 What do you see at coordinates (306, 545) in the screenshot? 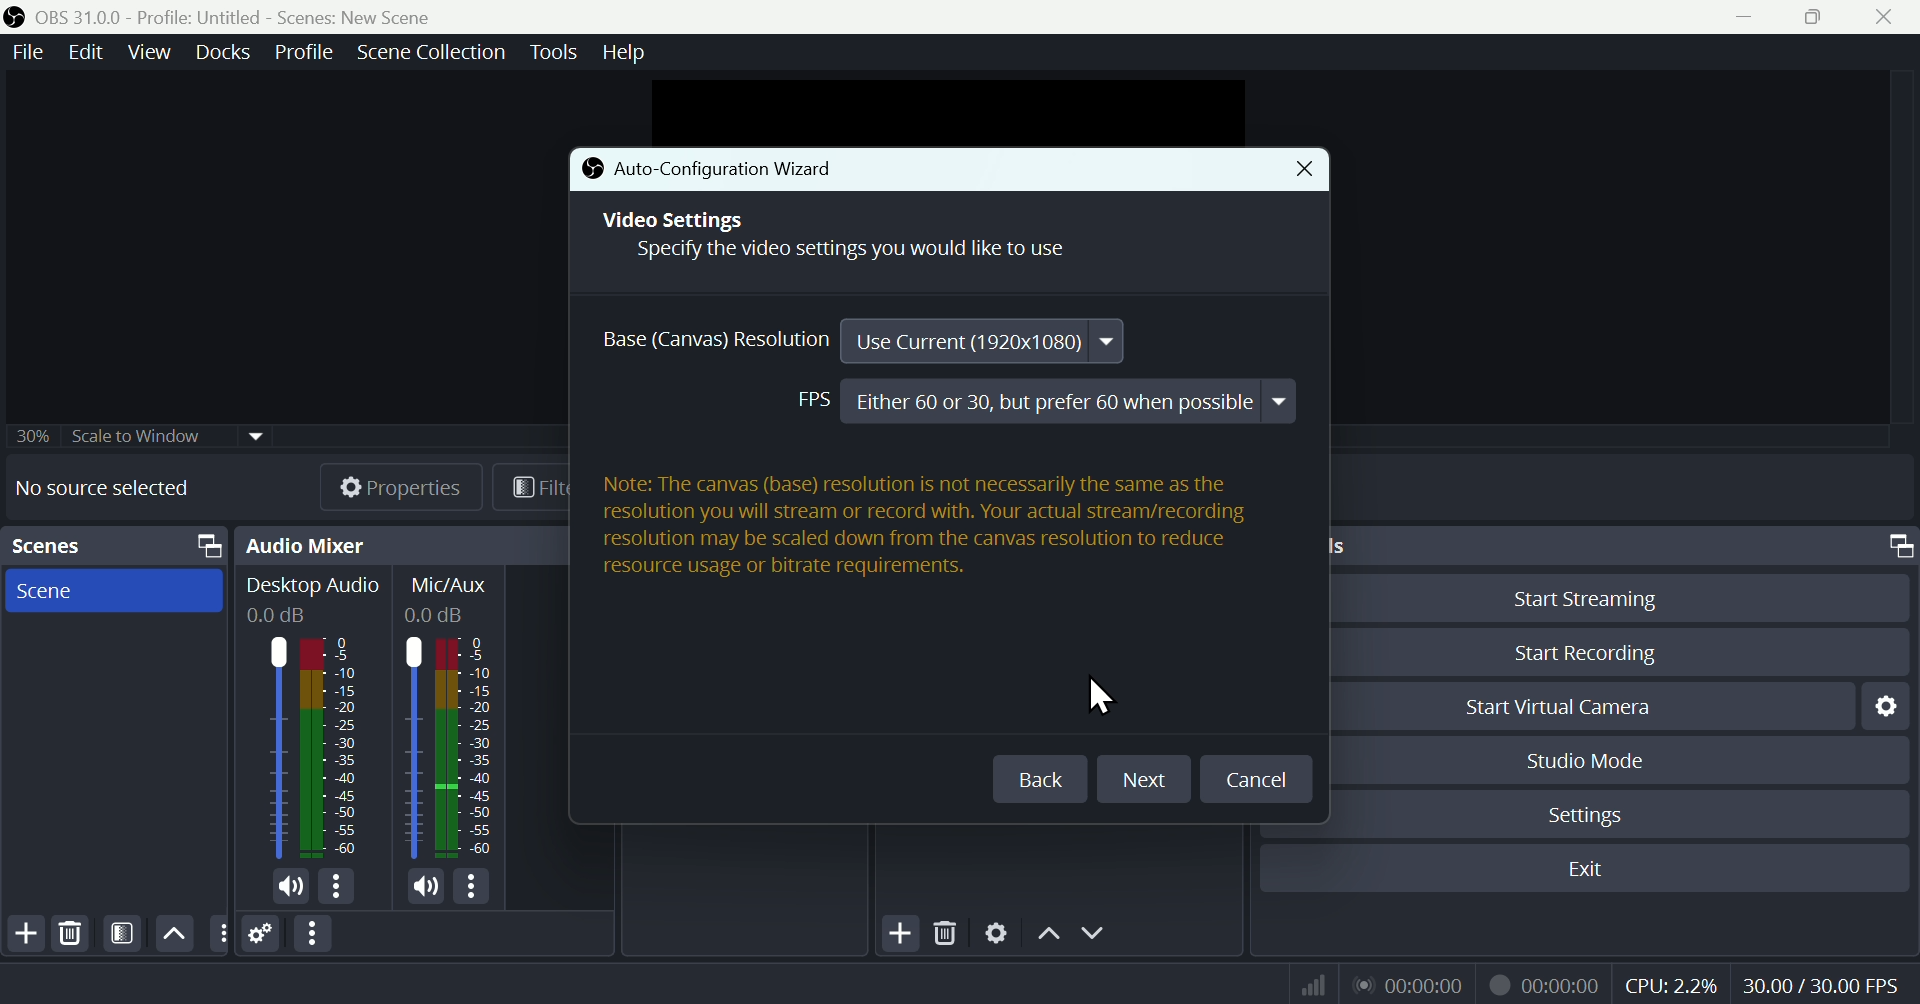
I see `Audio mixer` at bounding box center [306, 545].